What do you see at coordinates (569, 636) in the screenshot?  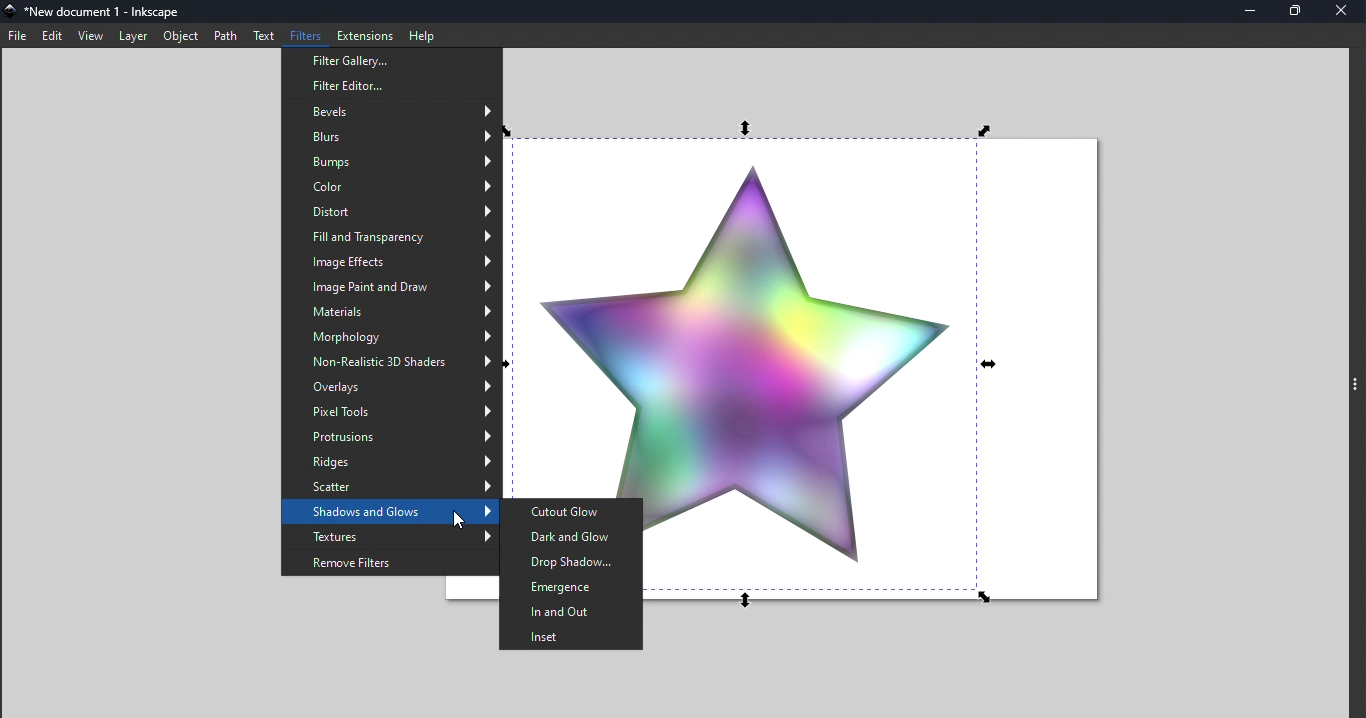 I see `Inset` at bounding box center [569, 636].